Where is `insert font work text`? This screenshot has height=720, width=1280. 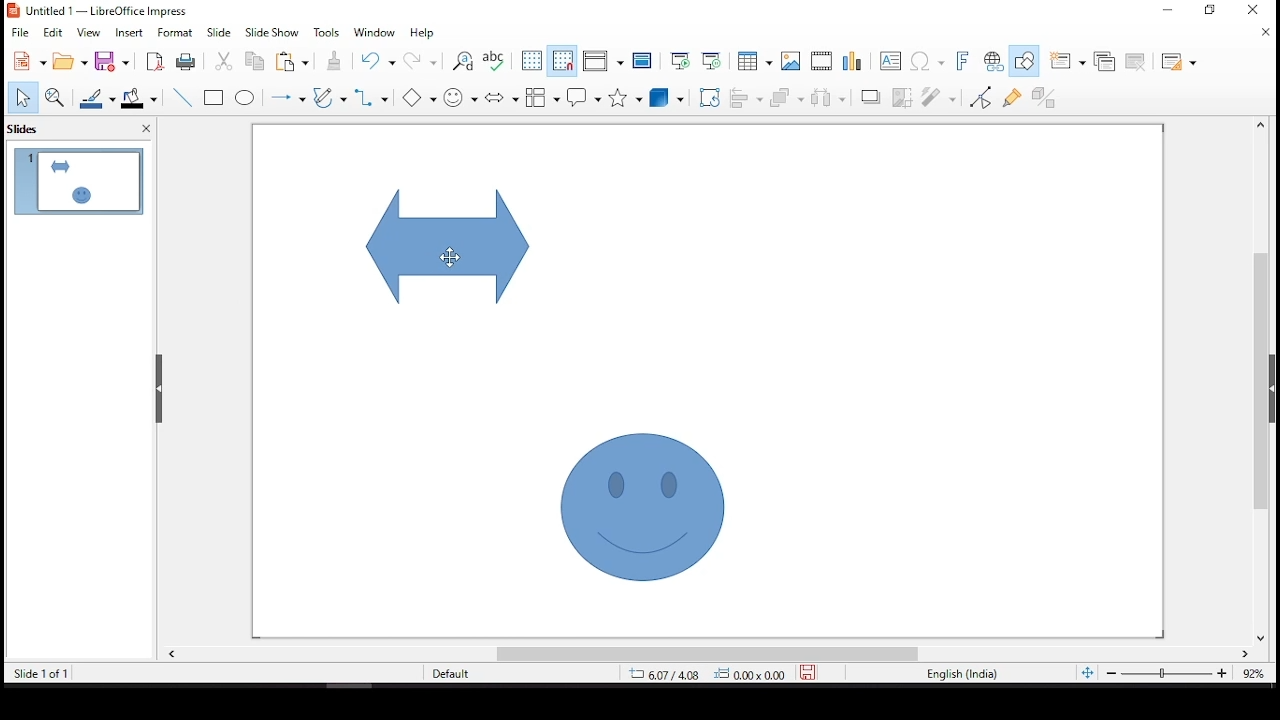 insert font work text is located at coordinates (959, 63).